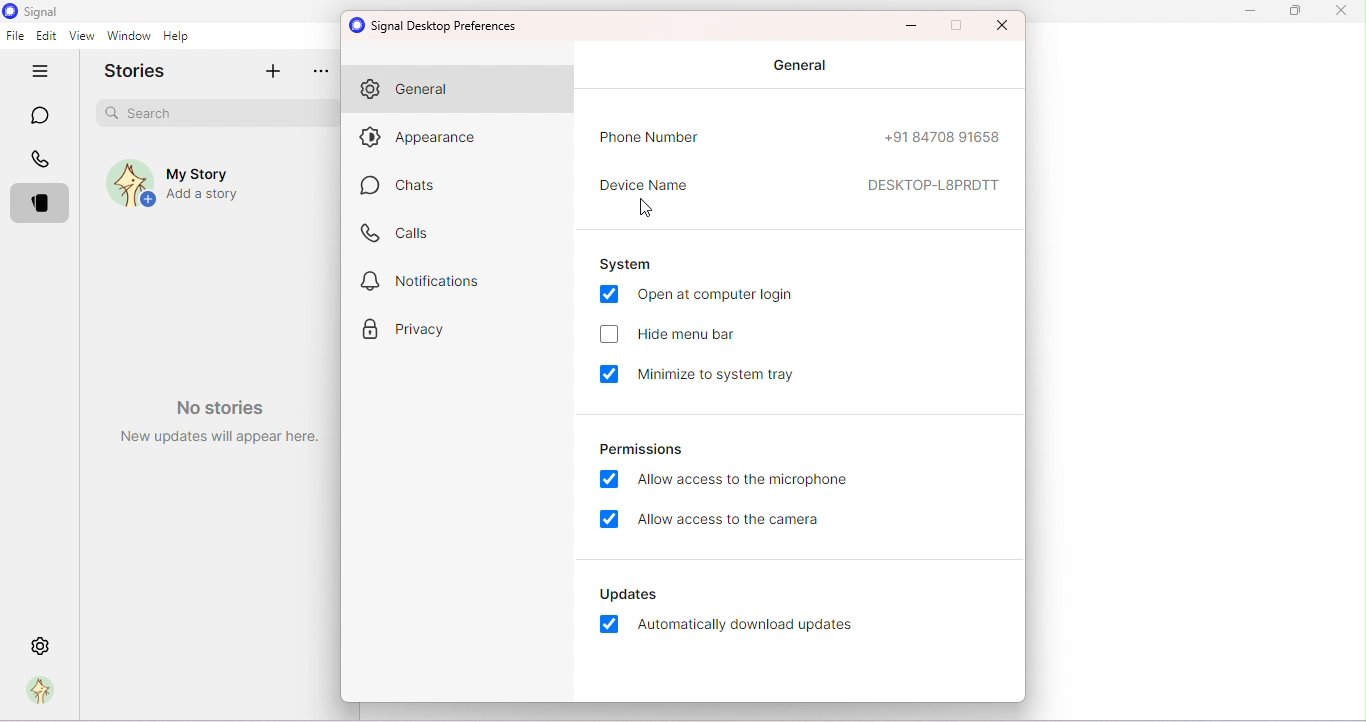 This screenshot has height=722, width=1366. What do you see at coordinates (177, 38) in the screenshot?
I see `Help` at bounding box center [177, 38].